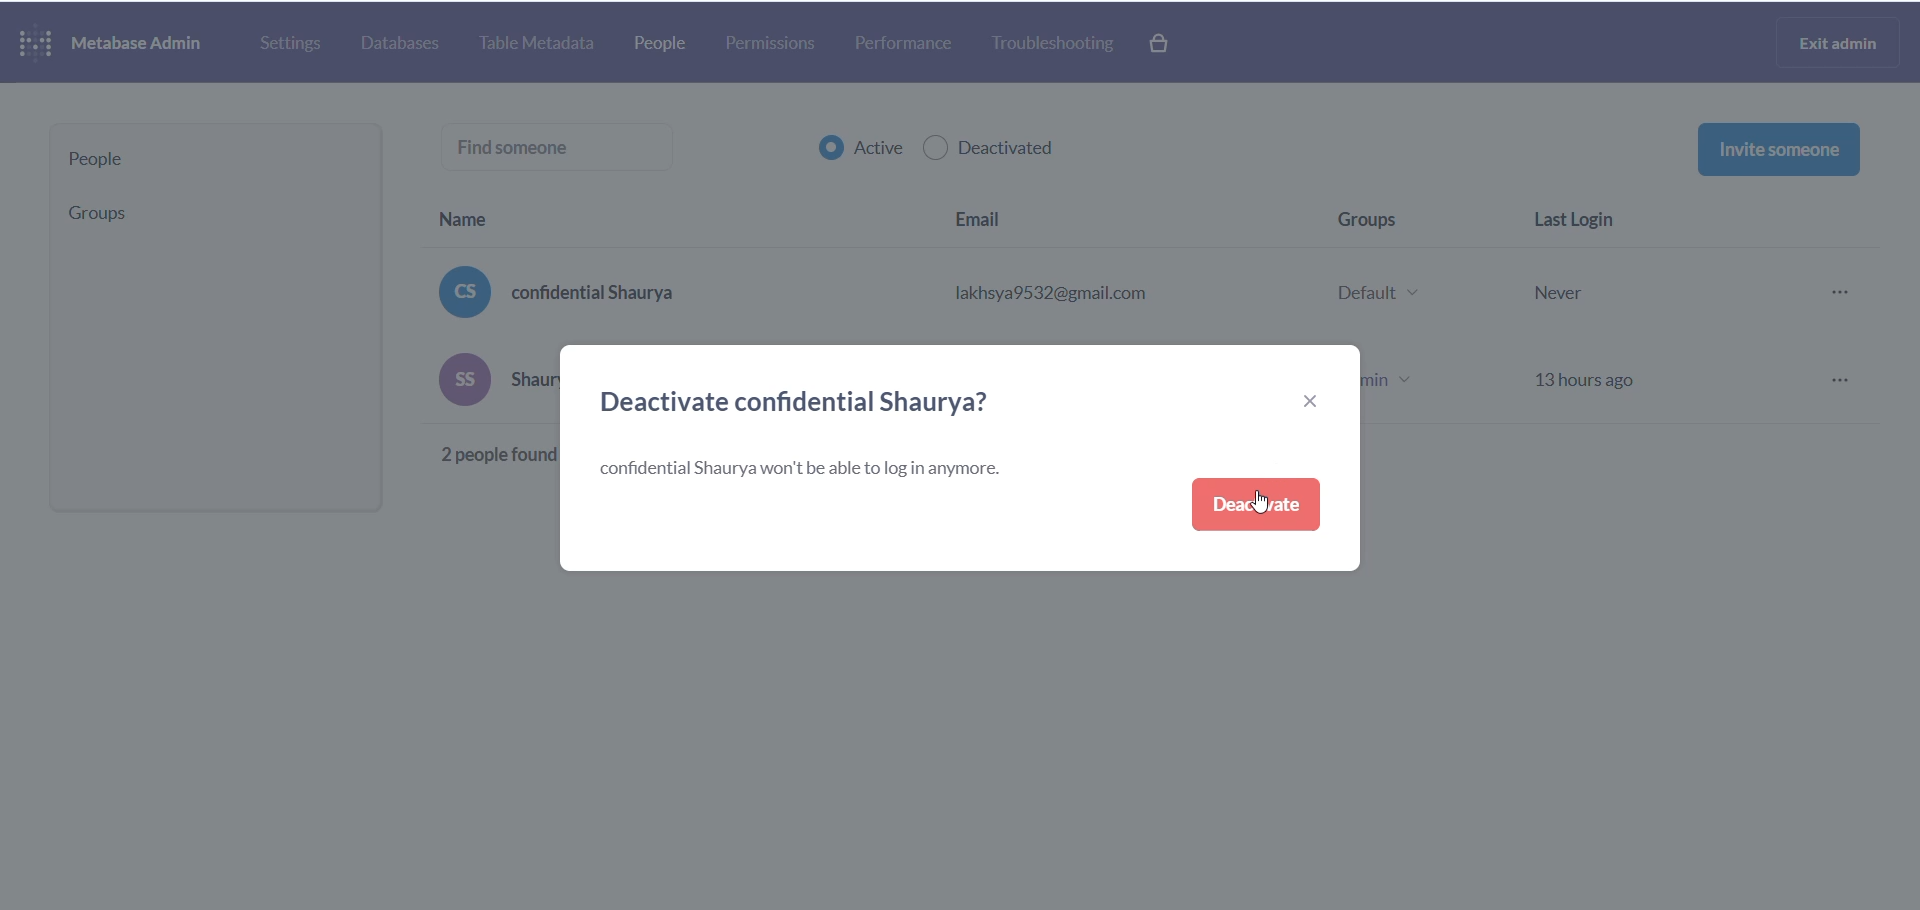  Describe the element at coordinates (493, 453) in the screenshot. I see `` at that location.